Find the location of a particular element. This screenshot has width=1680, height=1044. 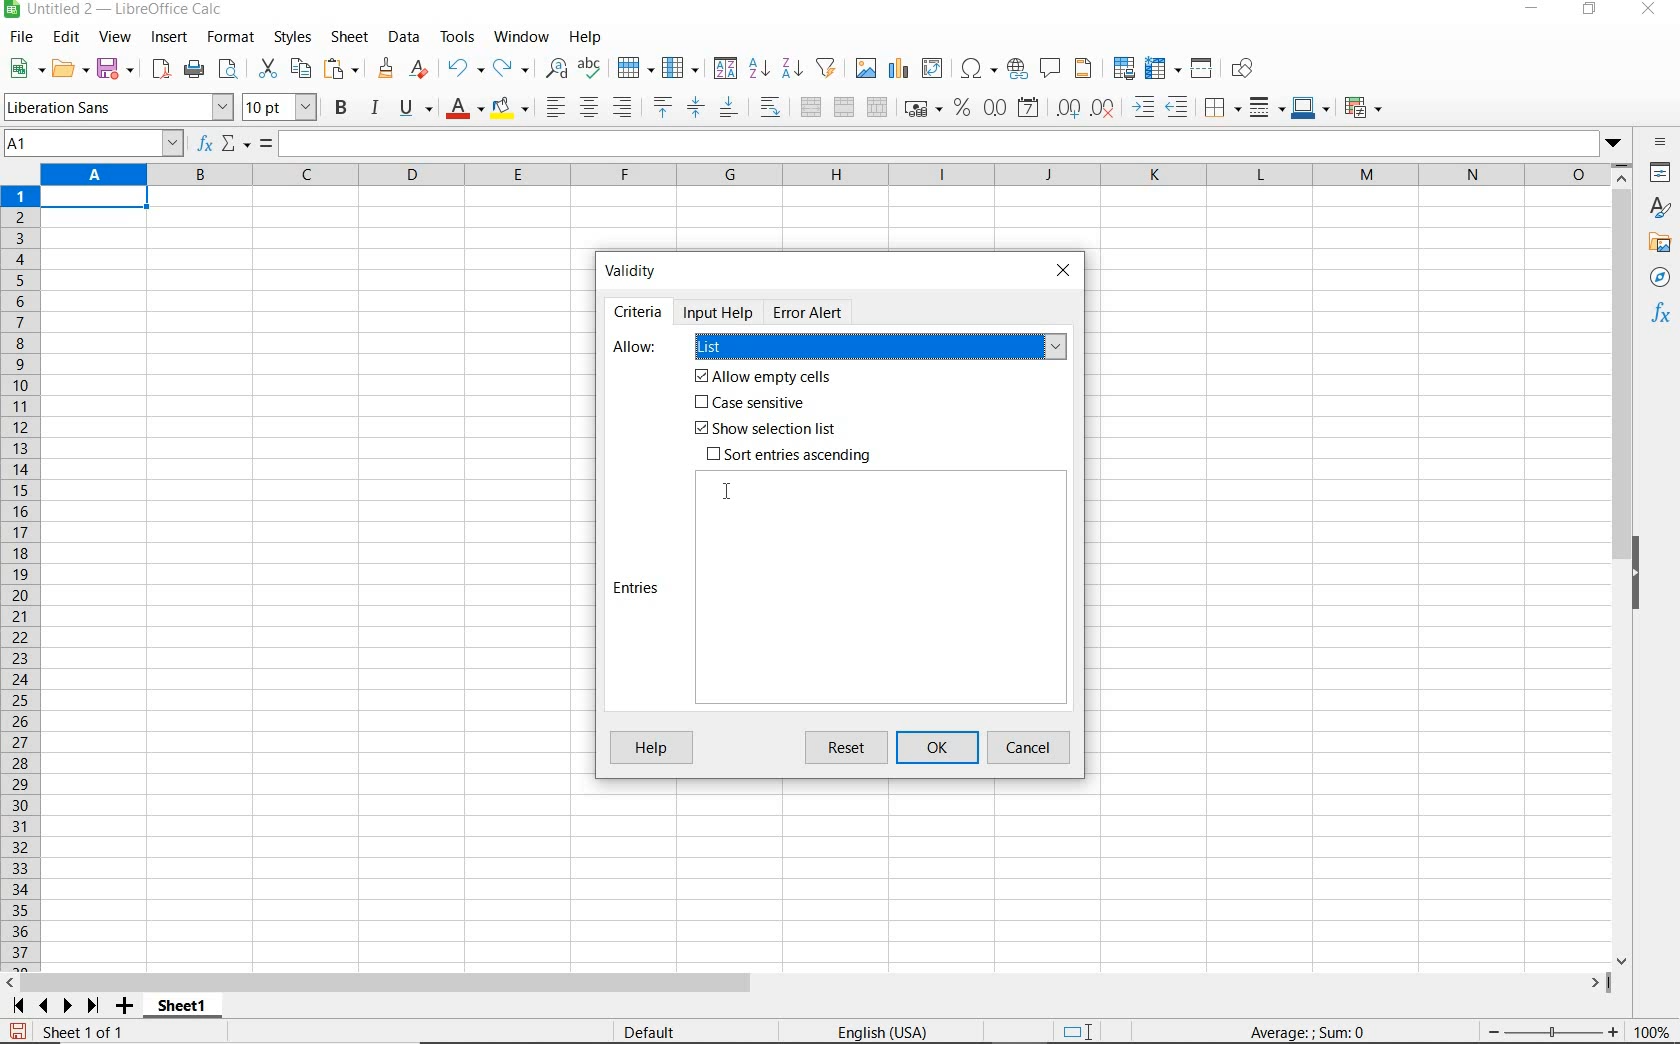

headers and footers is located at coordinates (1087, 69).